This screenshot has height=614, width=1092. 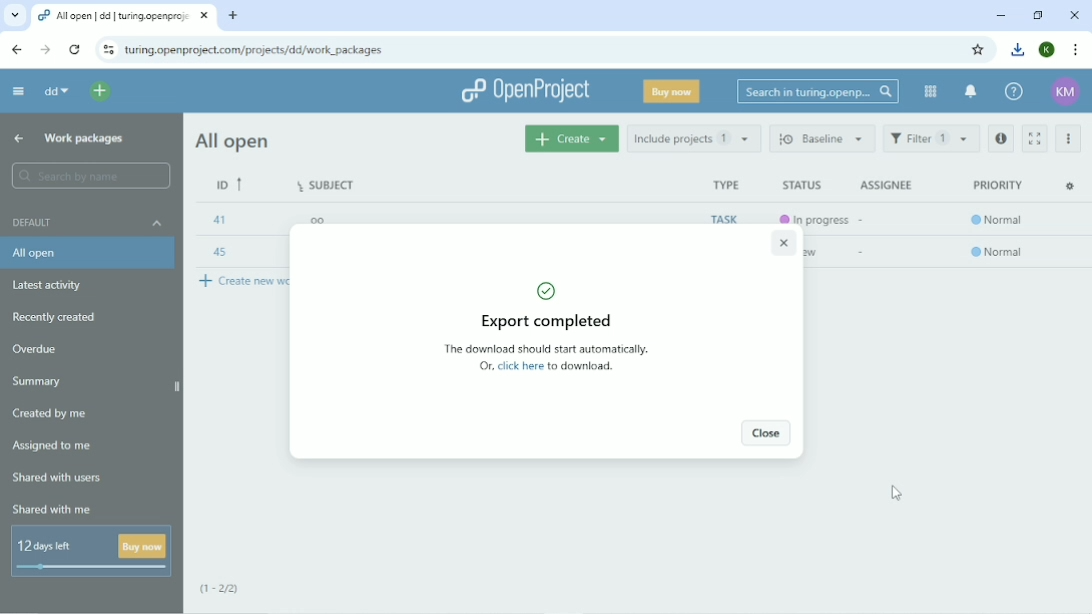 What do you see at coordinates (766, 434) in the screenshot?
I see `Close` at bounding box center [766, 434].